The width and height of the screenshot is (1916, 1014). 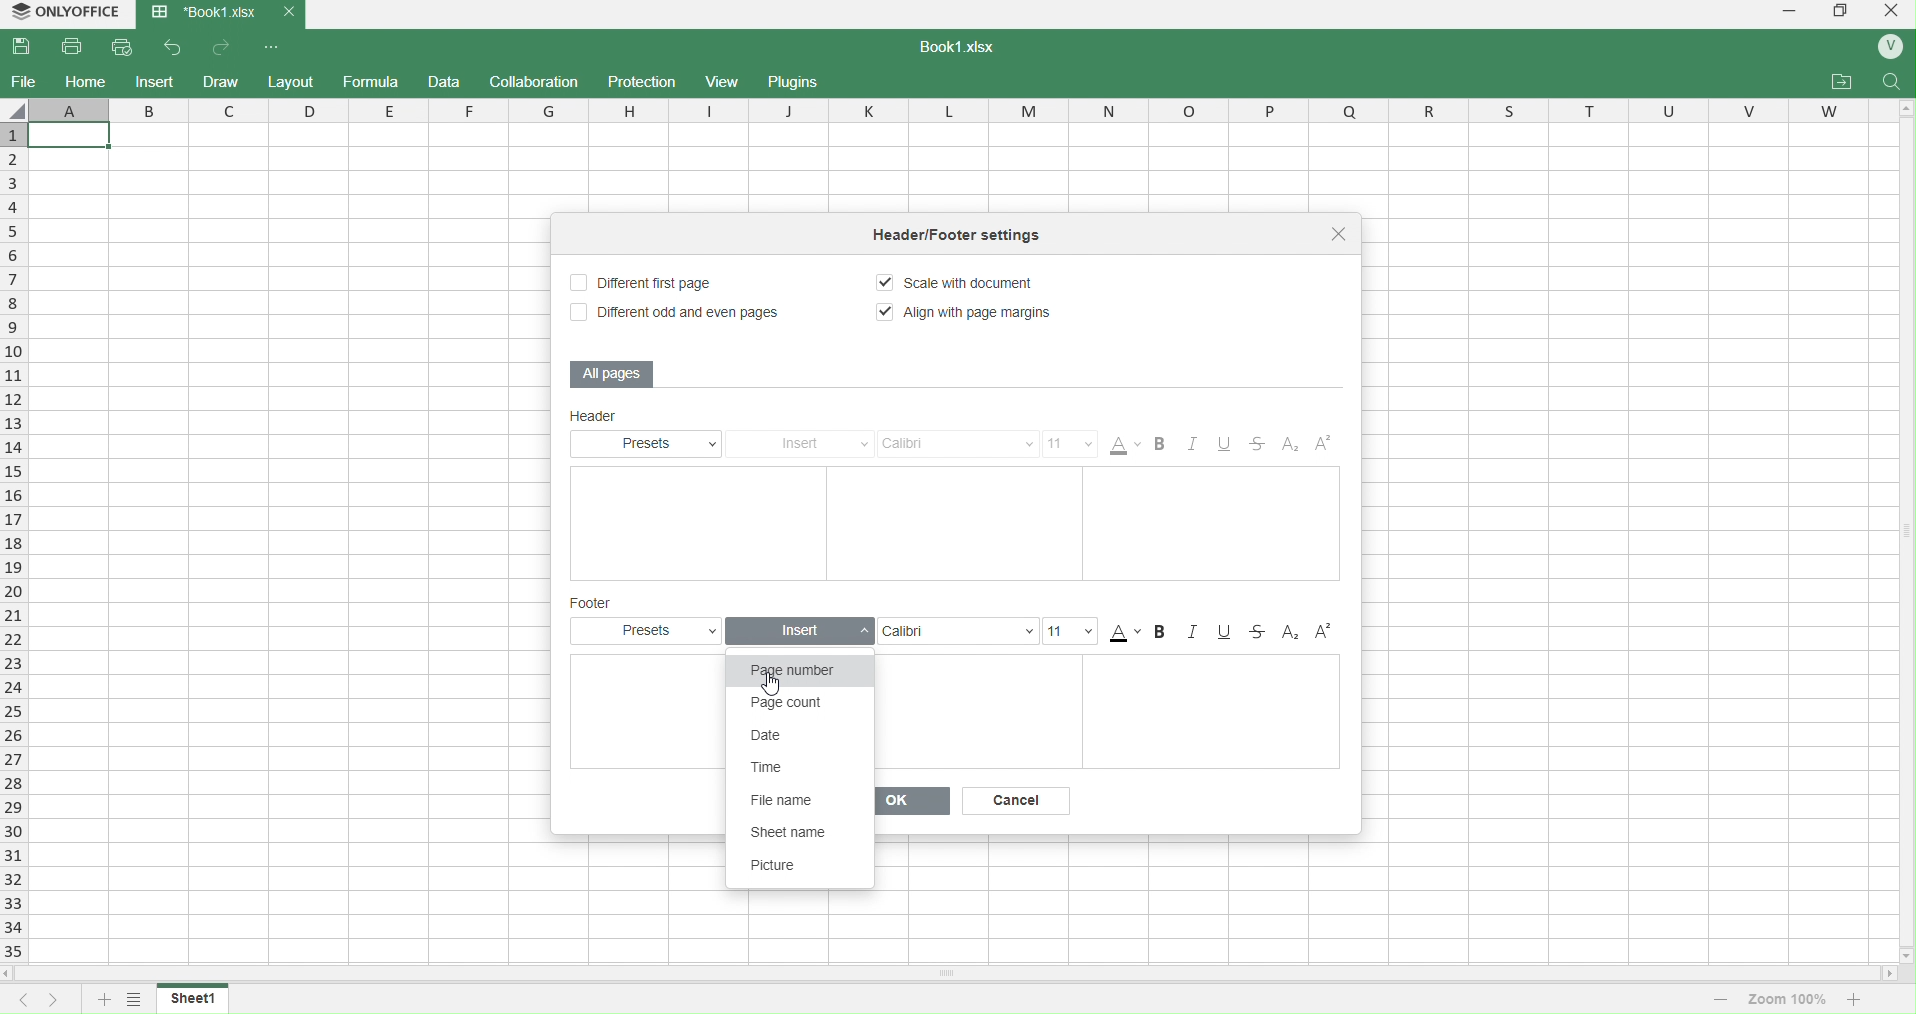 I want to click on cursor, so click(x=774, y=686).